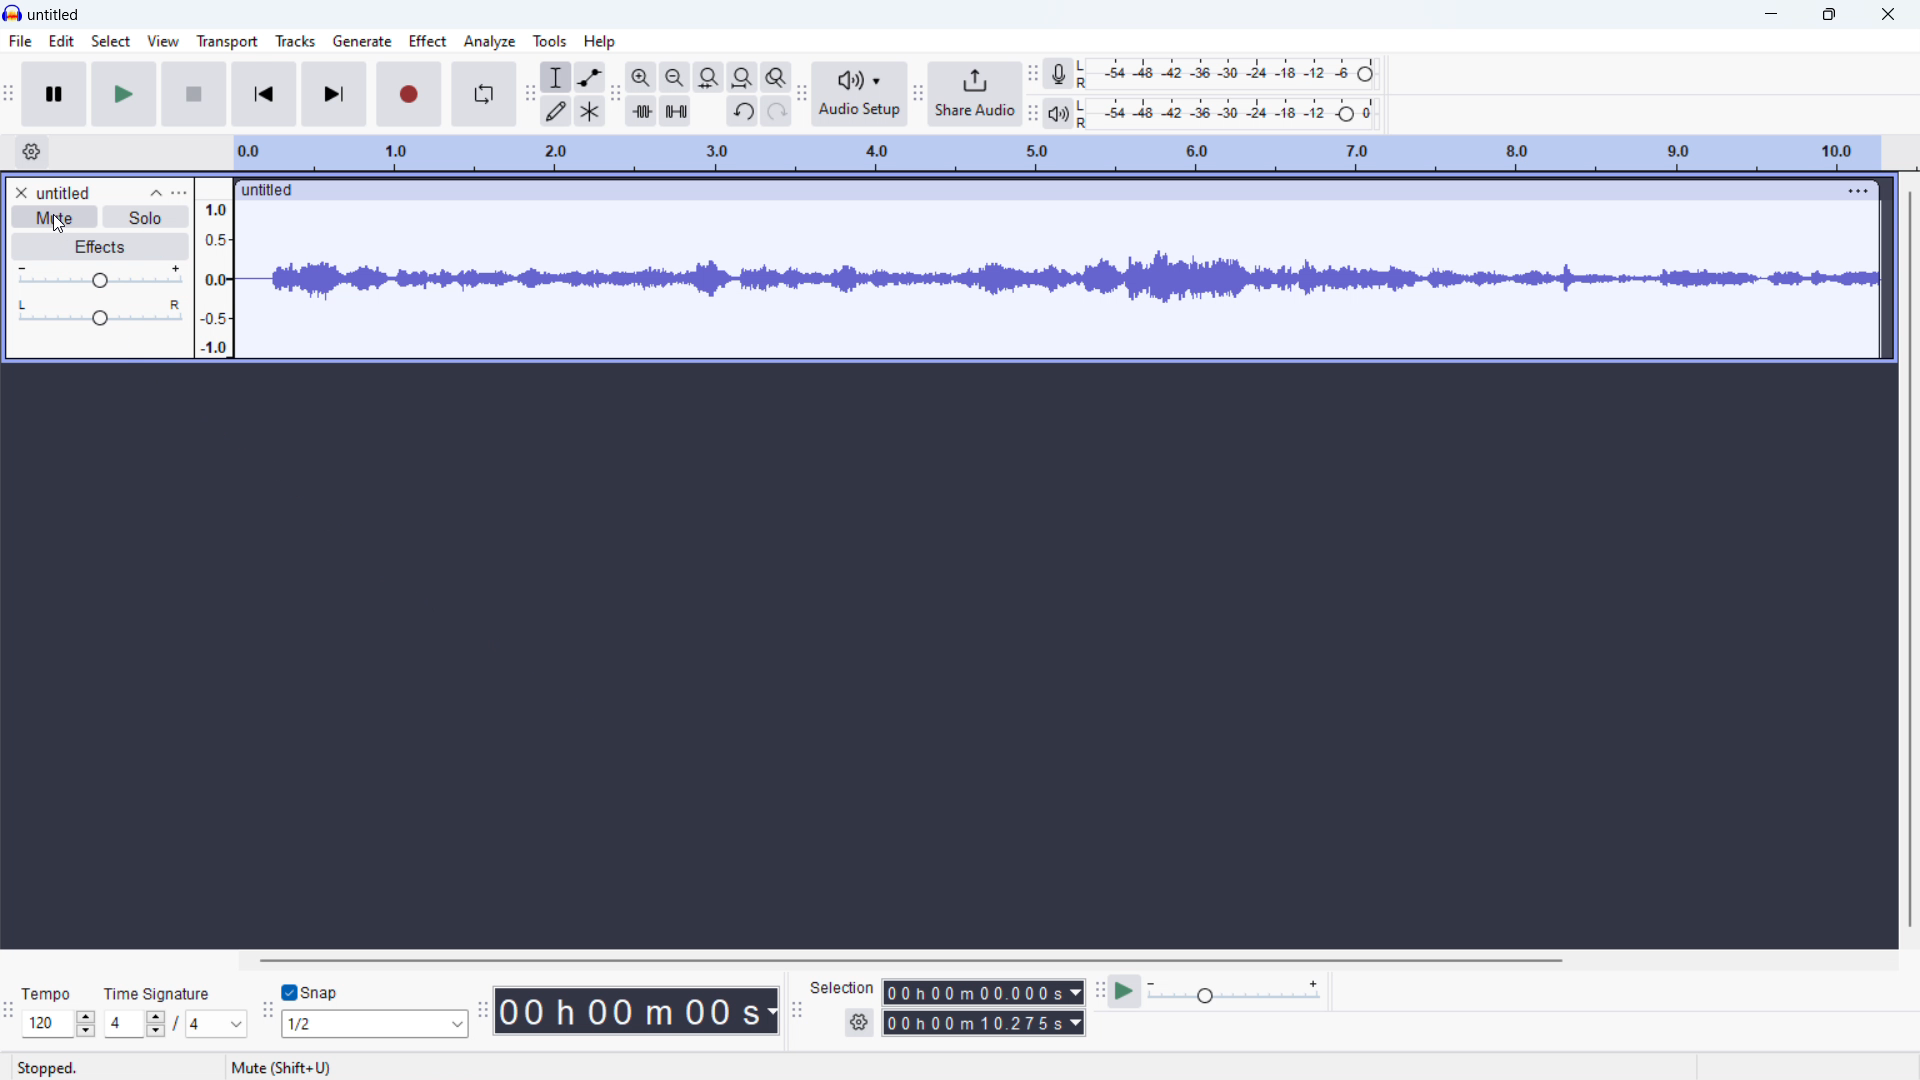 Image resolution: width=1920 pixels, height=1080 pixels. I want to click on snapping toolbar, so click(266, 1014).